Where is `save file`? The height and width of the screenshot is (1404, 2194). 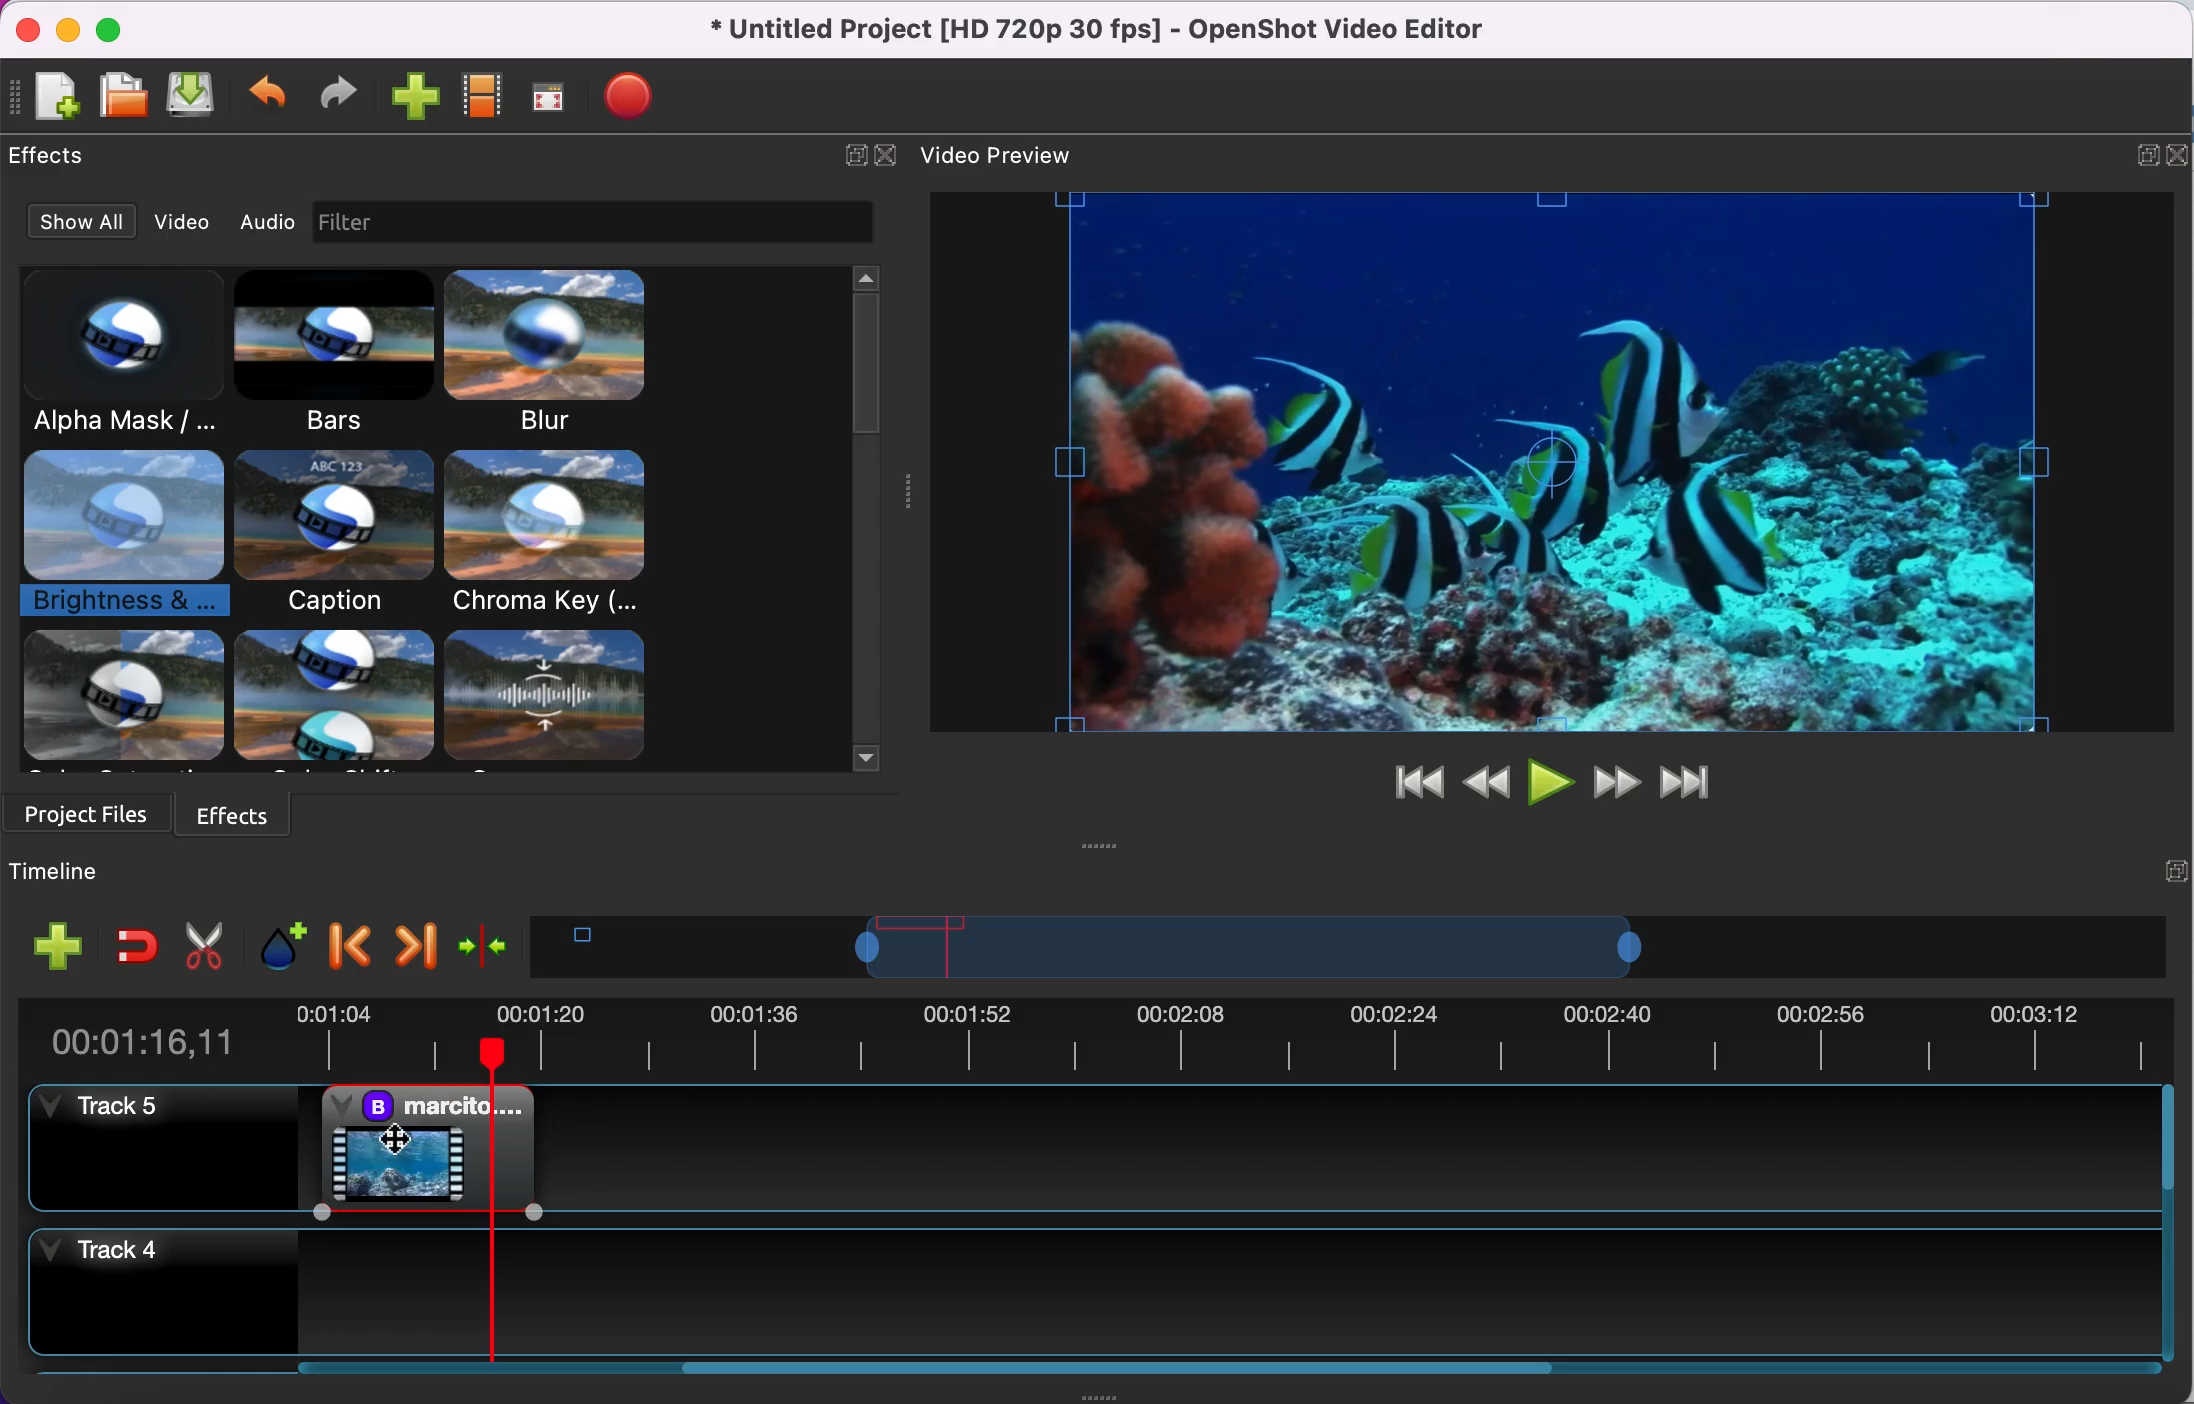 save file is located at coordinates (195, 97).